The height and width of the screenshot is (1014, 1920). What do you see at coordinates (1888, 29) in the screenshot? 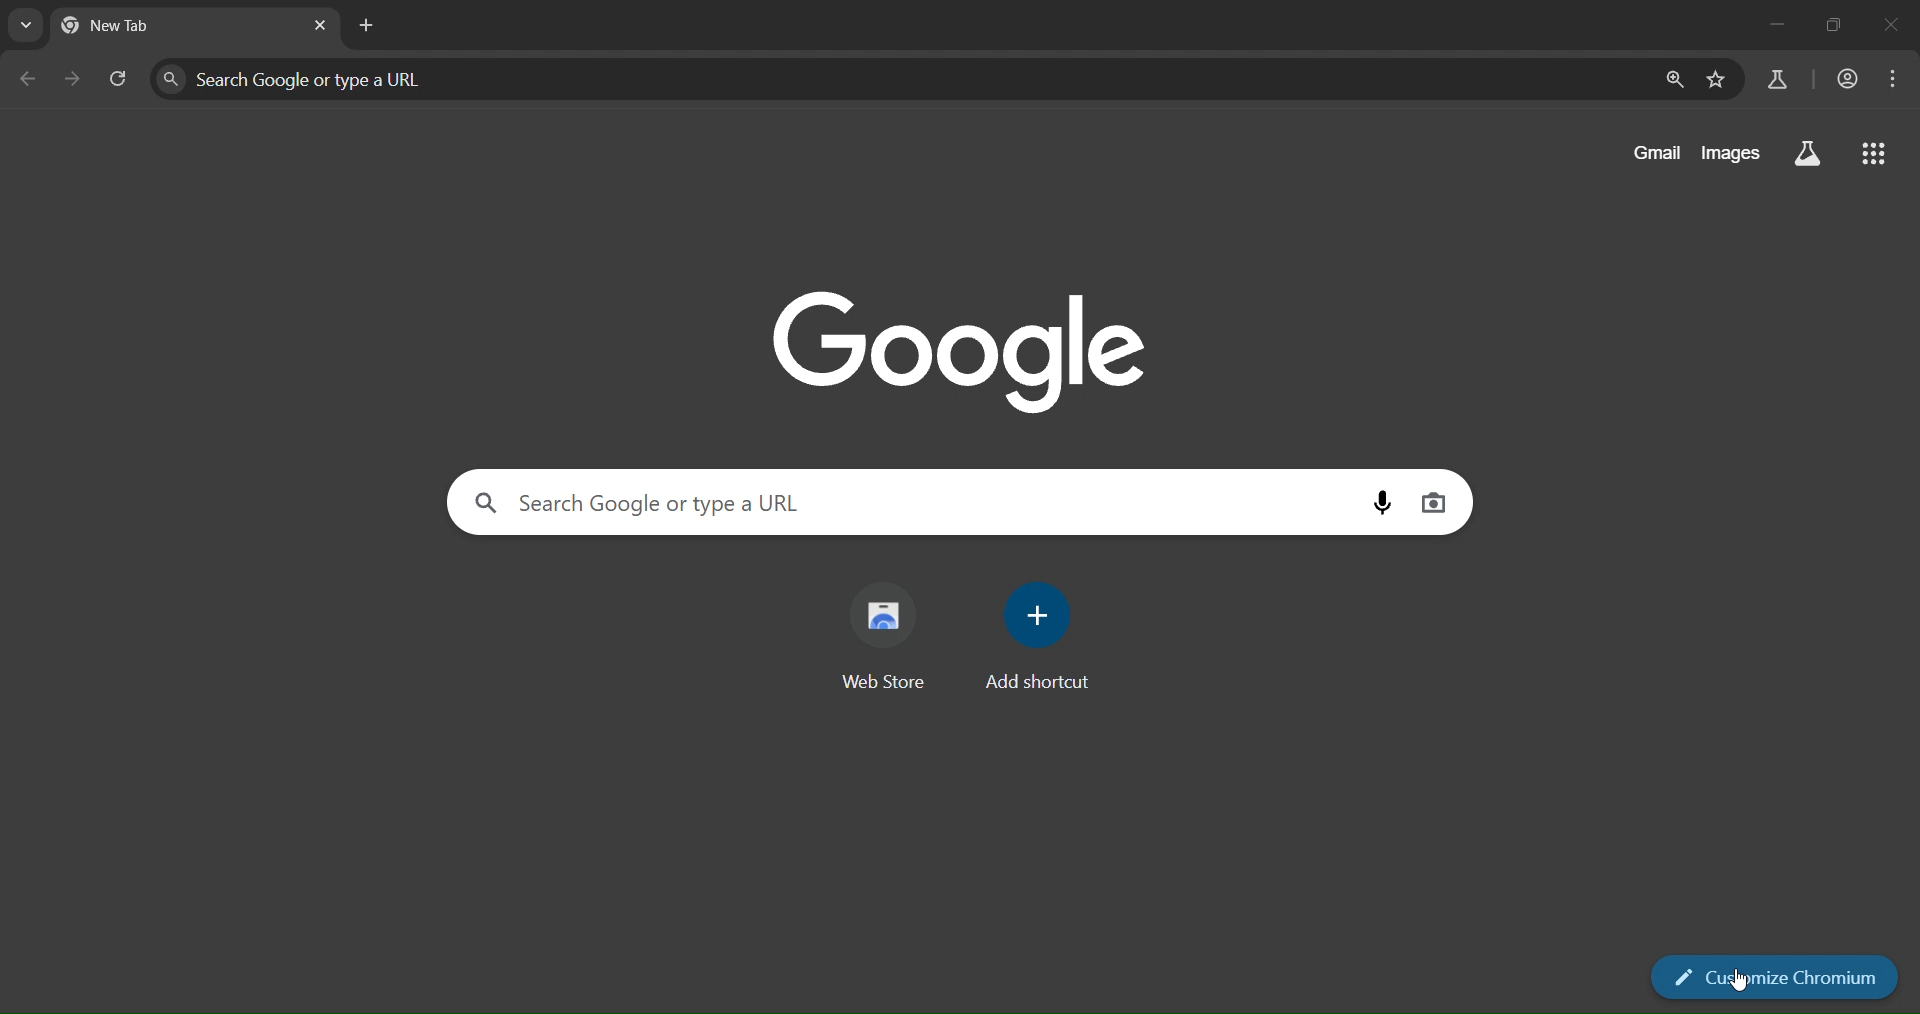
I see `close` at bounding box center [1888, 29].